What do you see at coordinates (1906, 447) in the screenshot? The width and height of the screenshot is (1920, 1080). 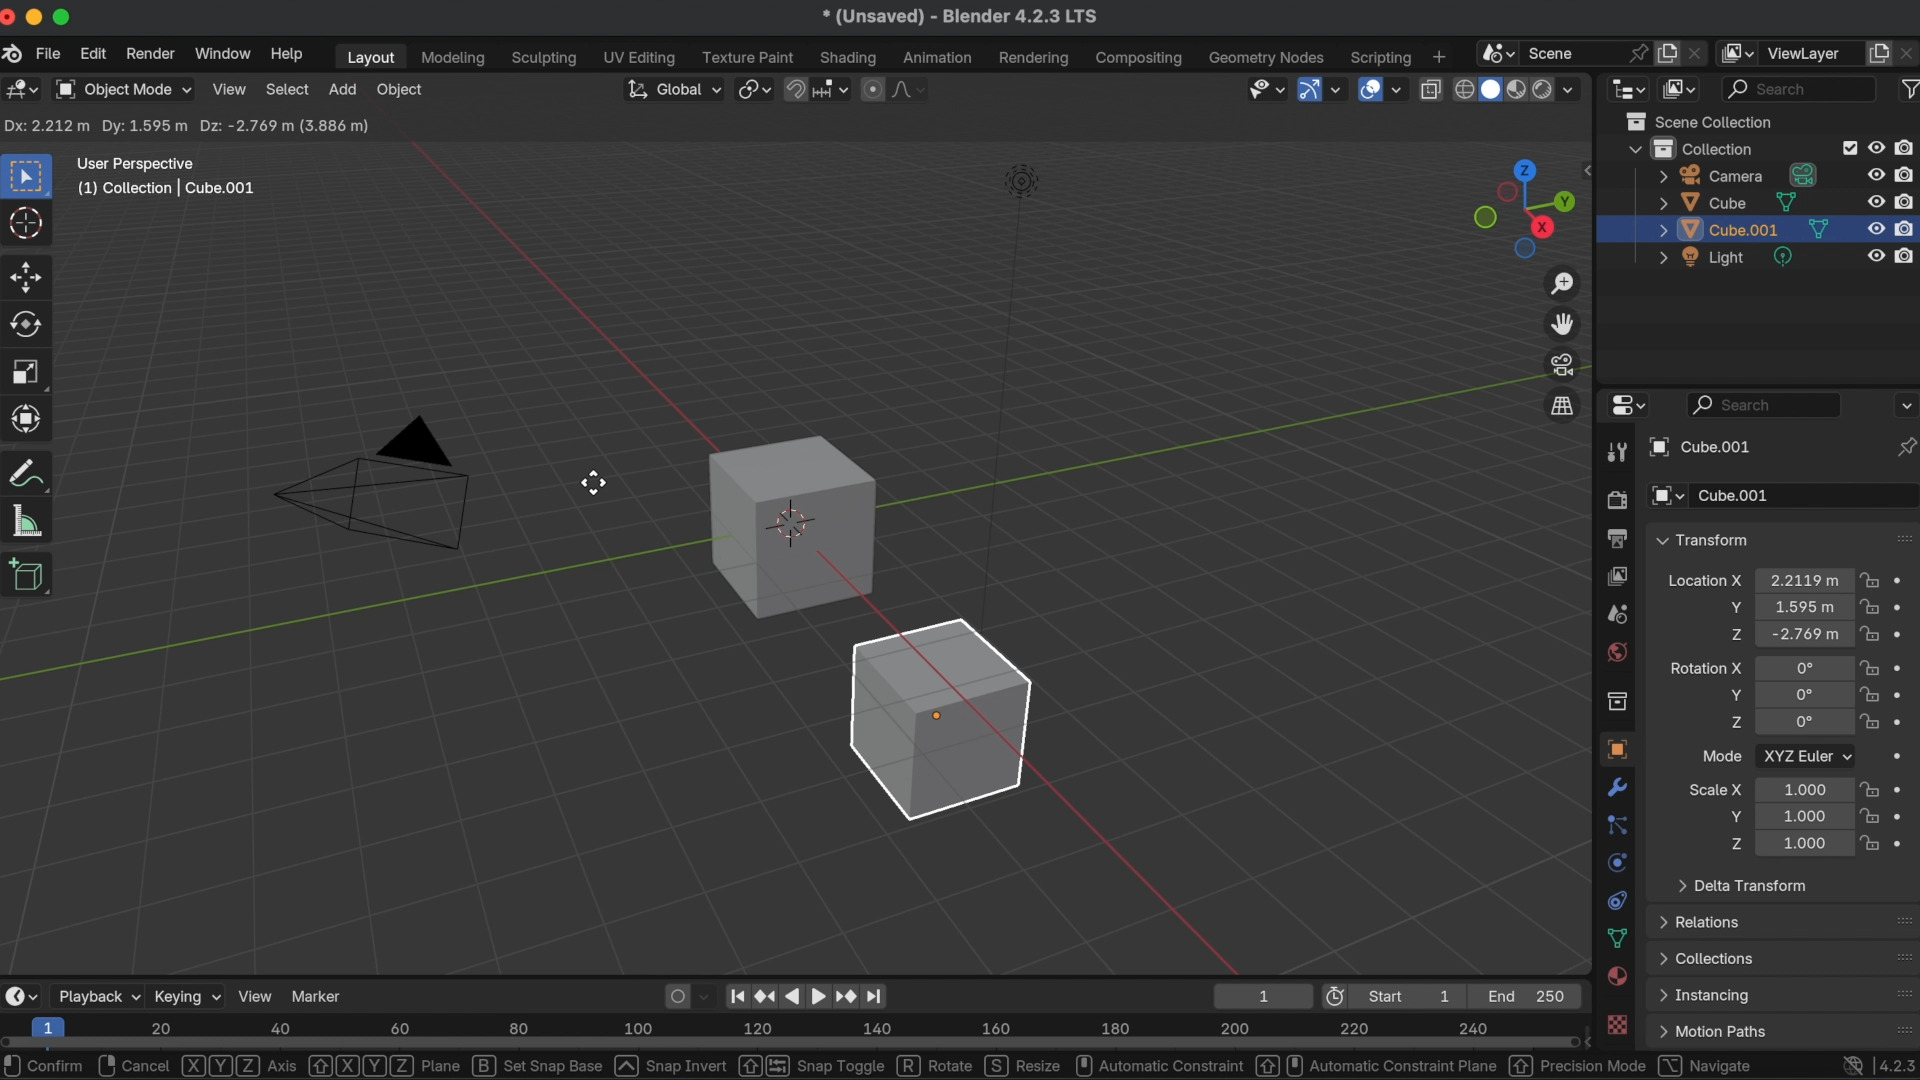 I see `toggle pin ID` at bounding box center [1906, 447].